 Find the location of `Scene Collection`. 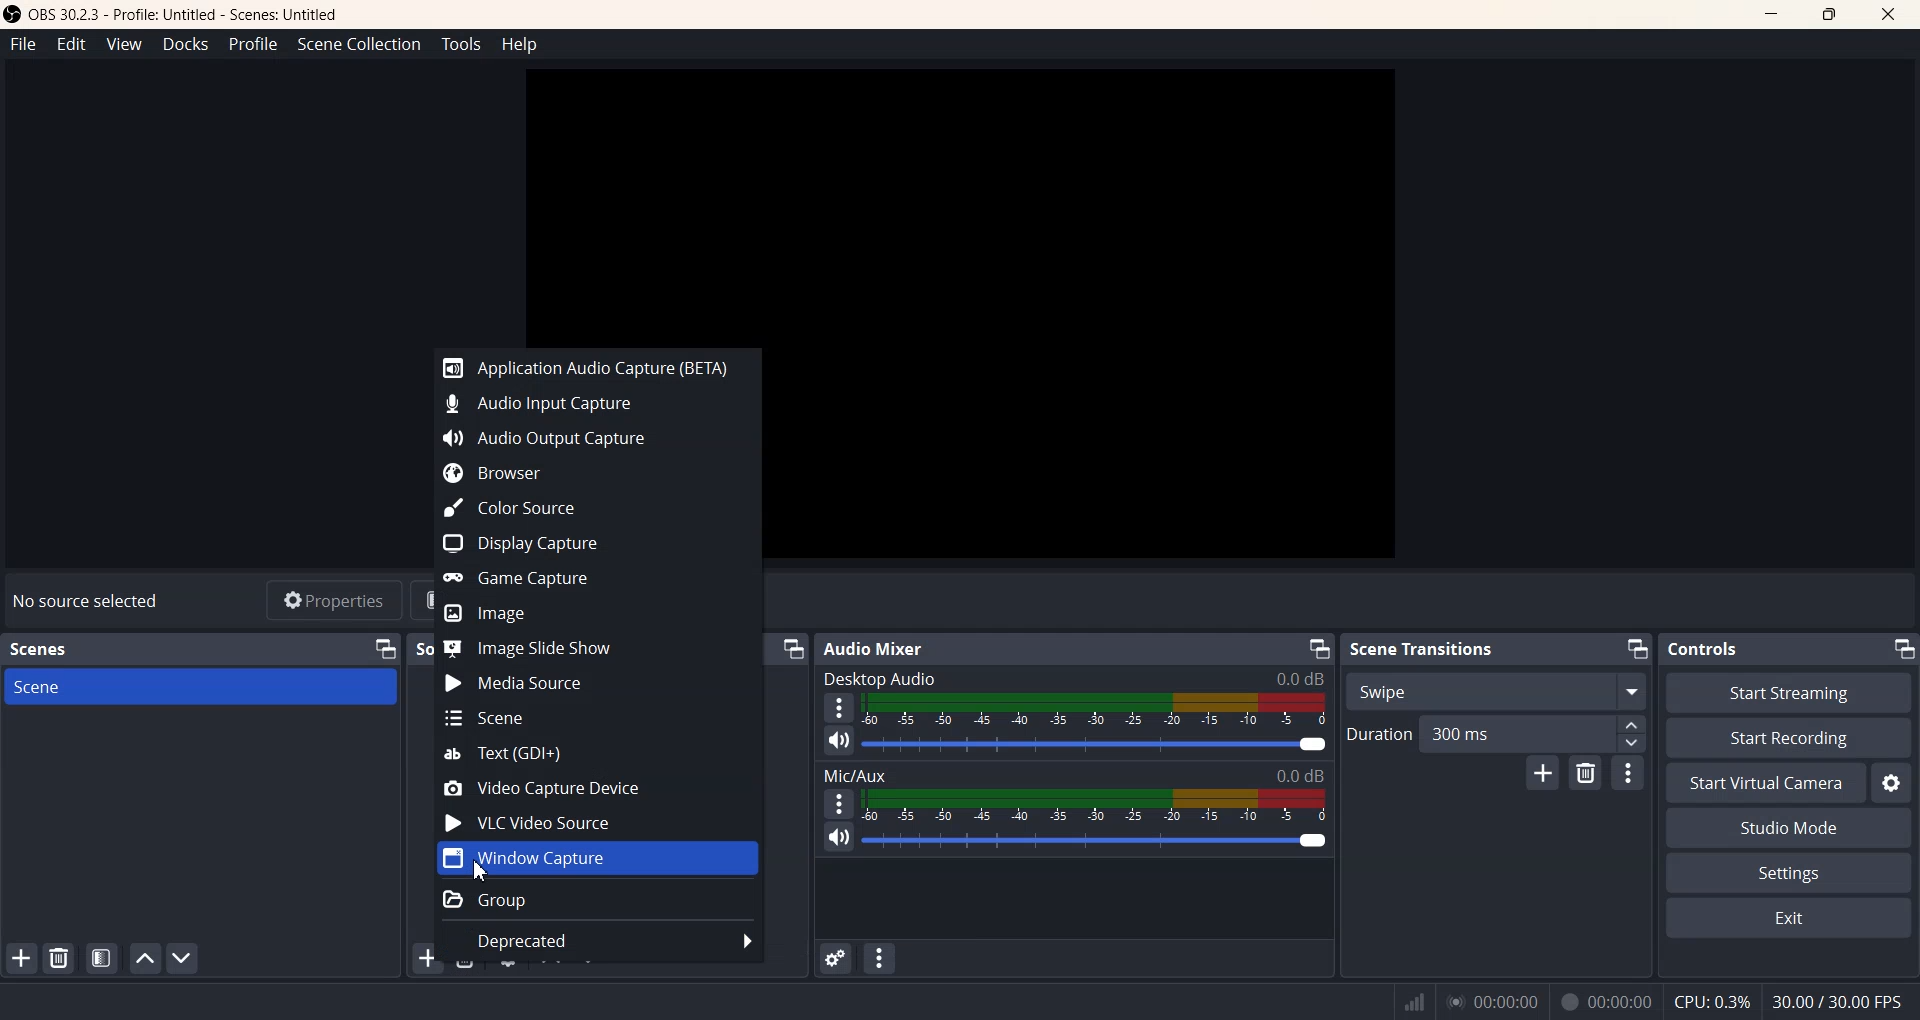

Scene Collection is located at coordinates (357, 44).